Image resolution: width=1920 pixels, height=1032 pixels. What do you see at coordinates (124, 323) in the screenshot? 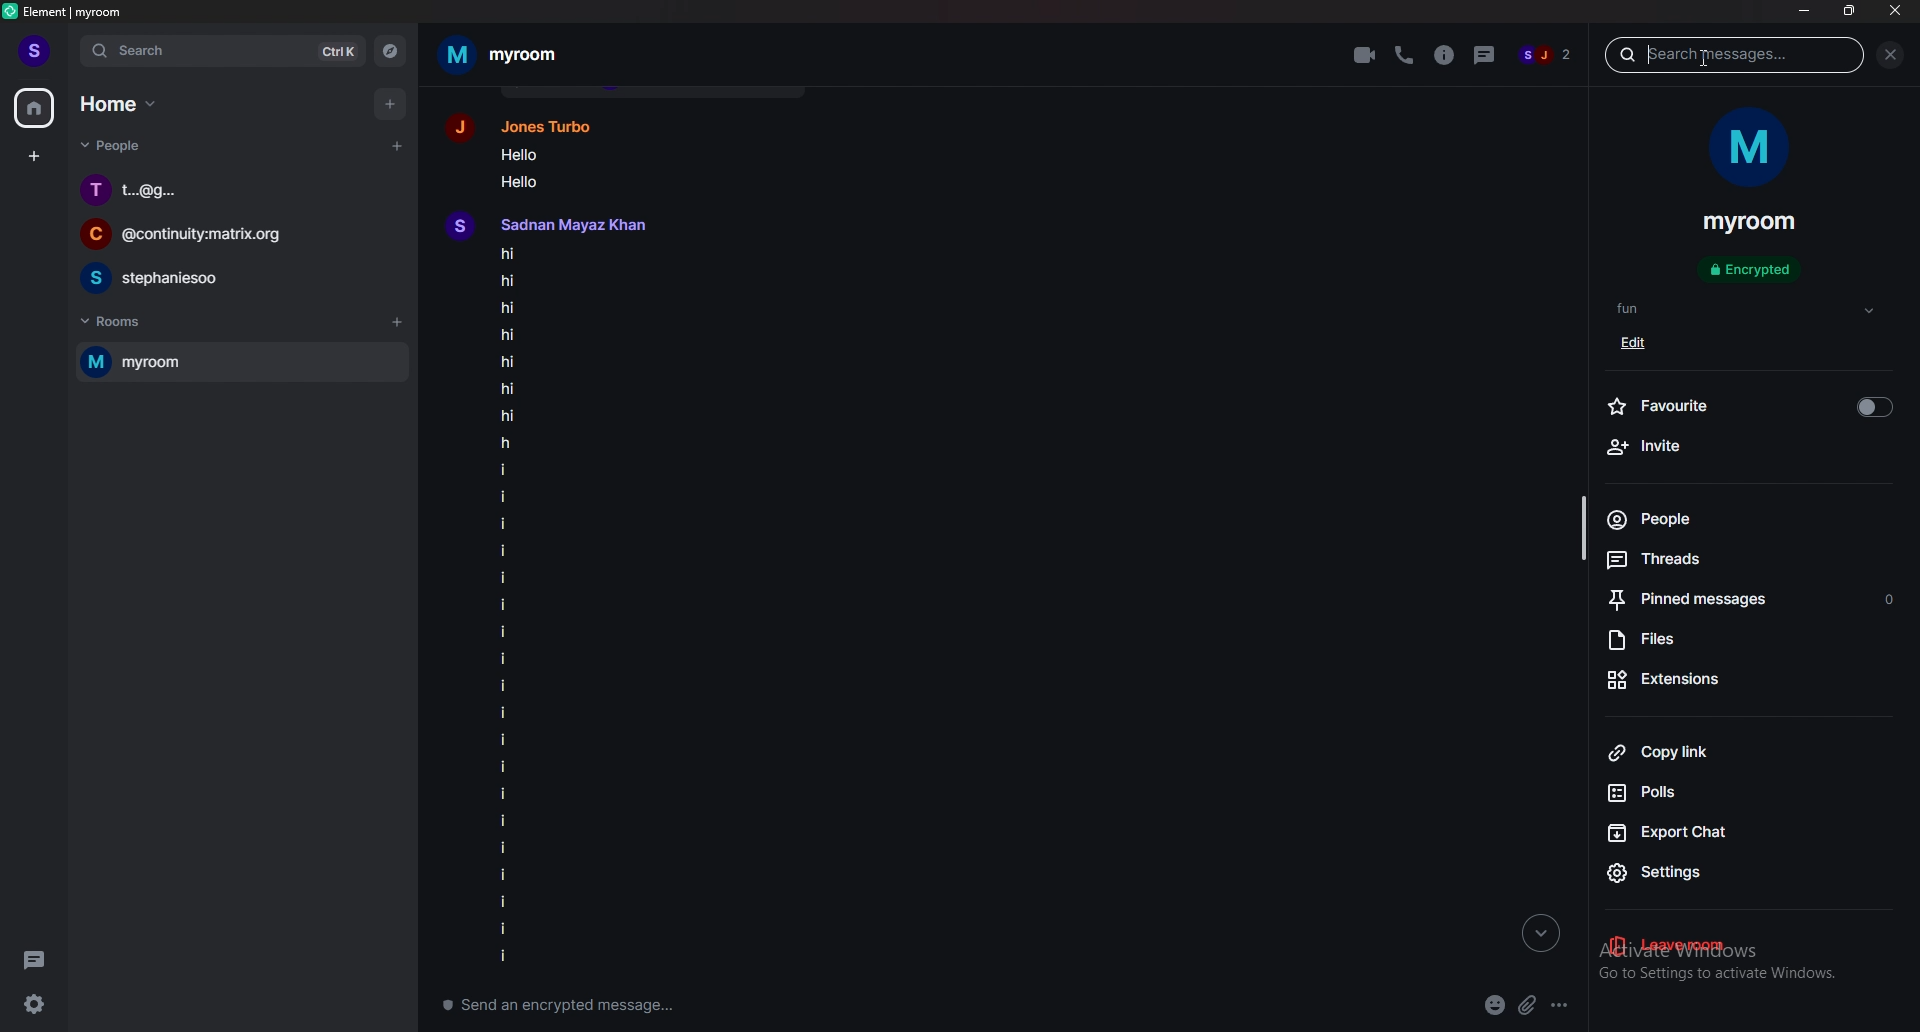
I see `rooms` at bounding box center [124, 323].